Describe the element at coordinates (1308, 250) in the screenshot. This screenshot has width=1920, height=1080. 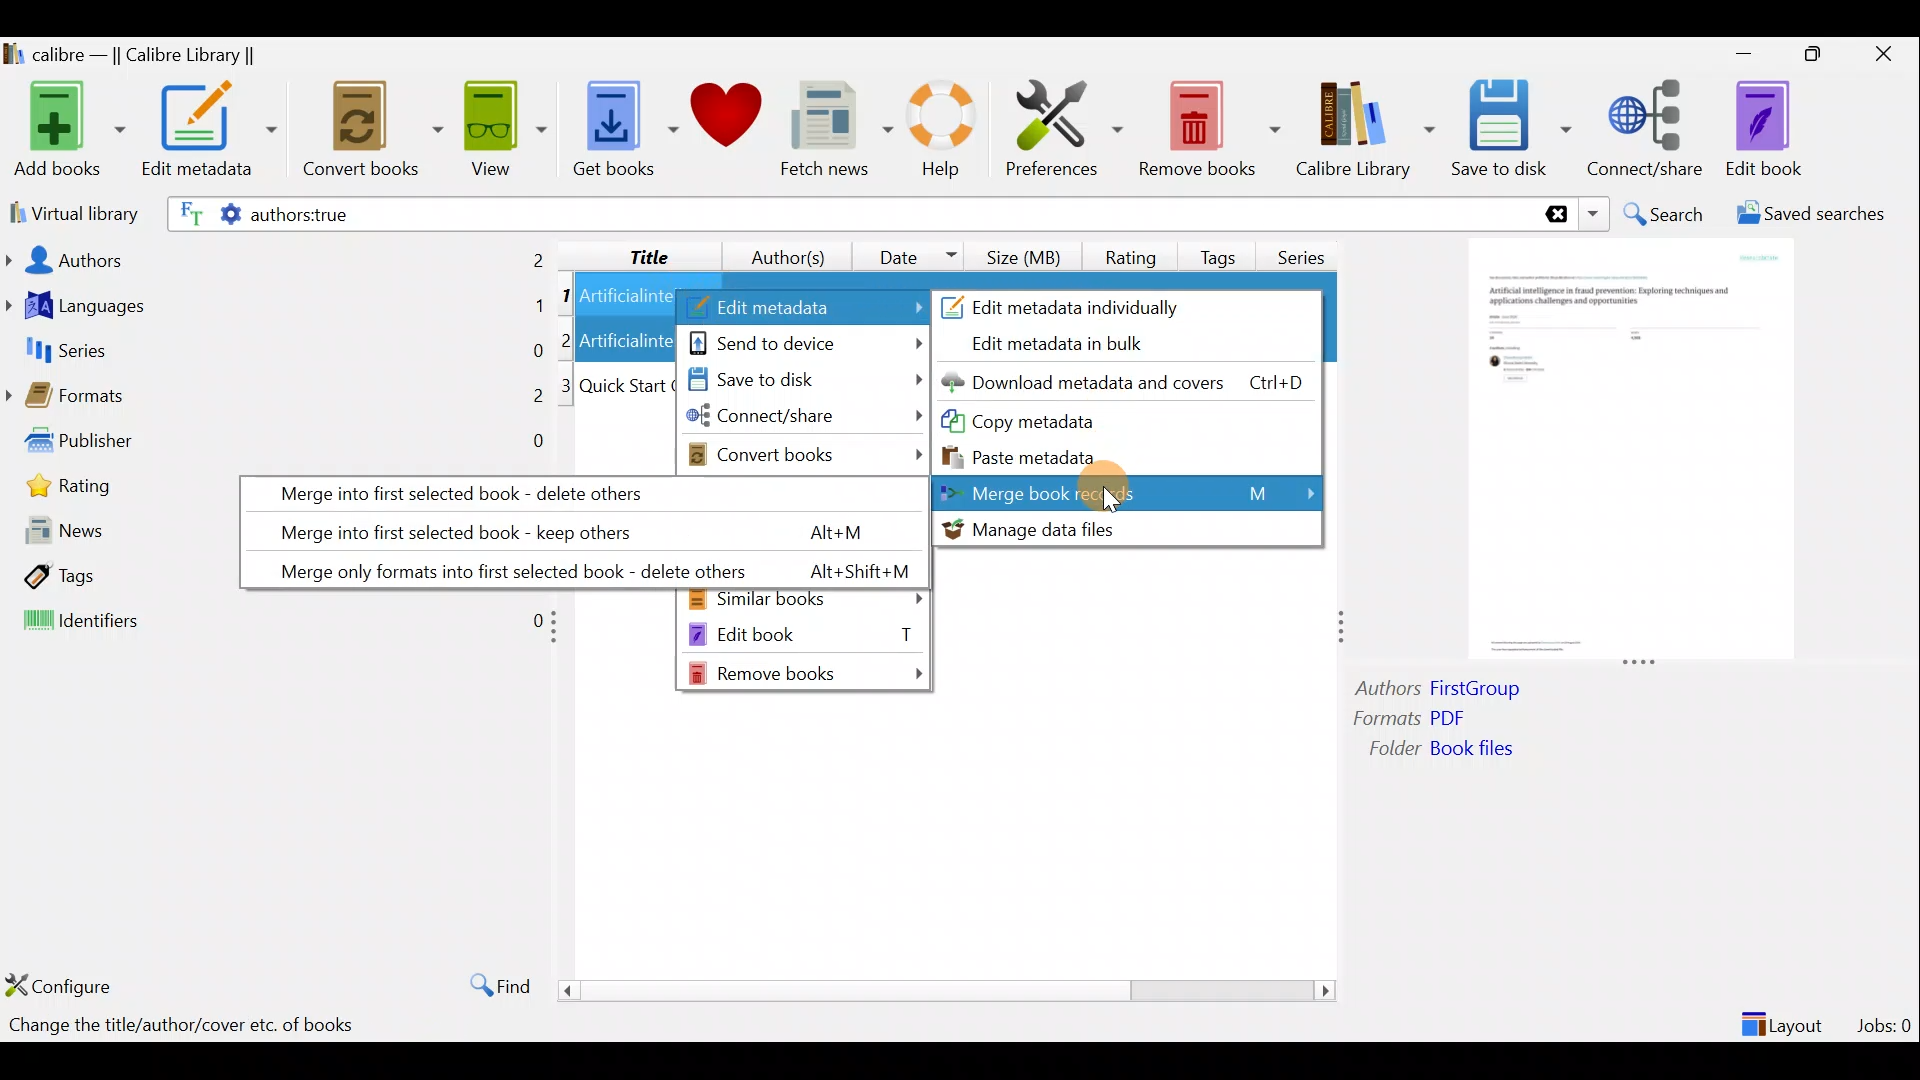
I see `Series` at that location.